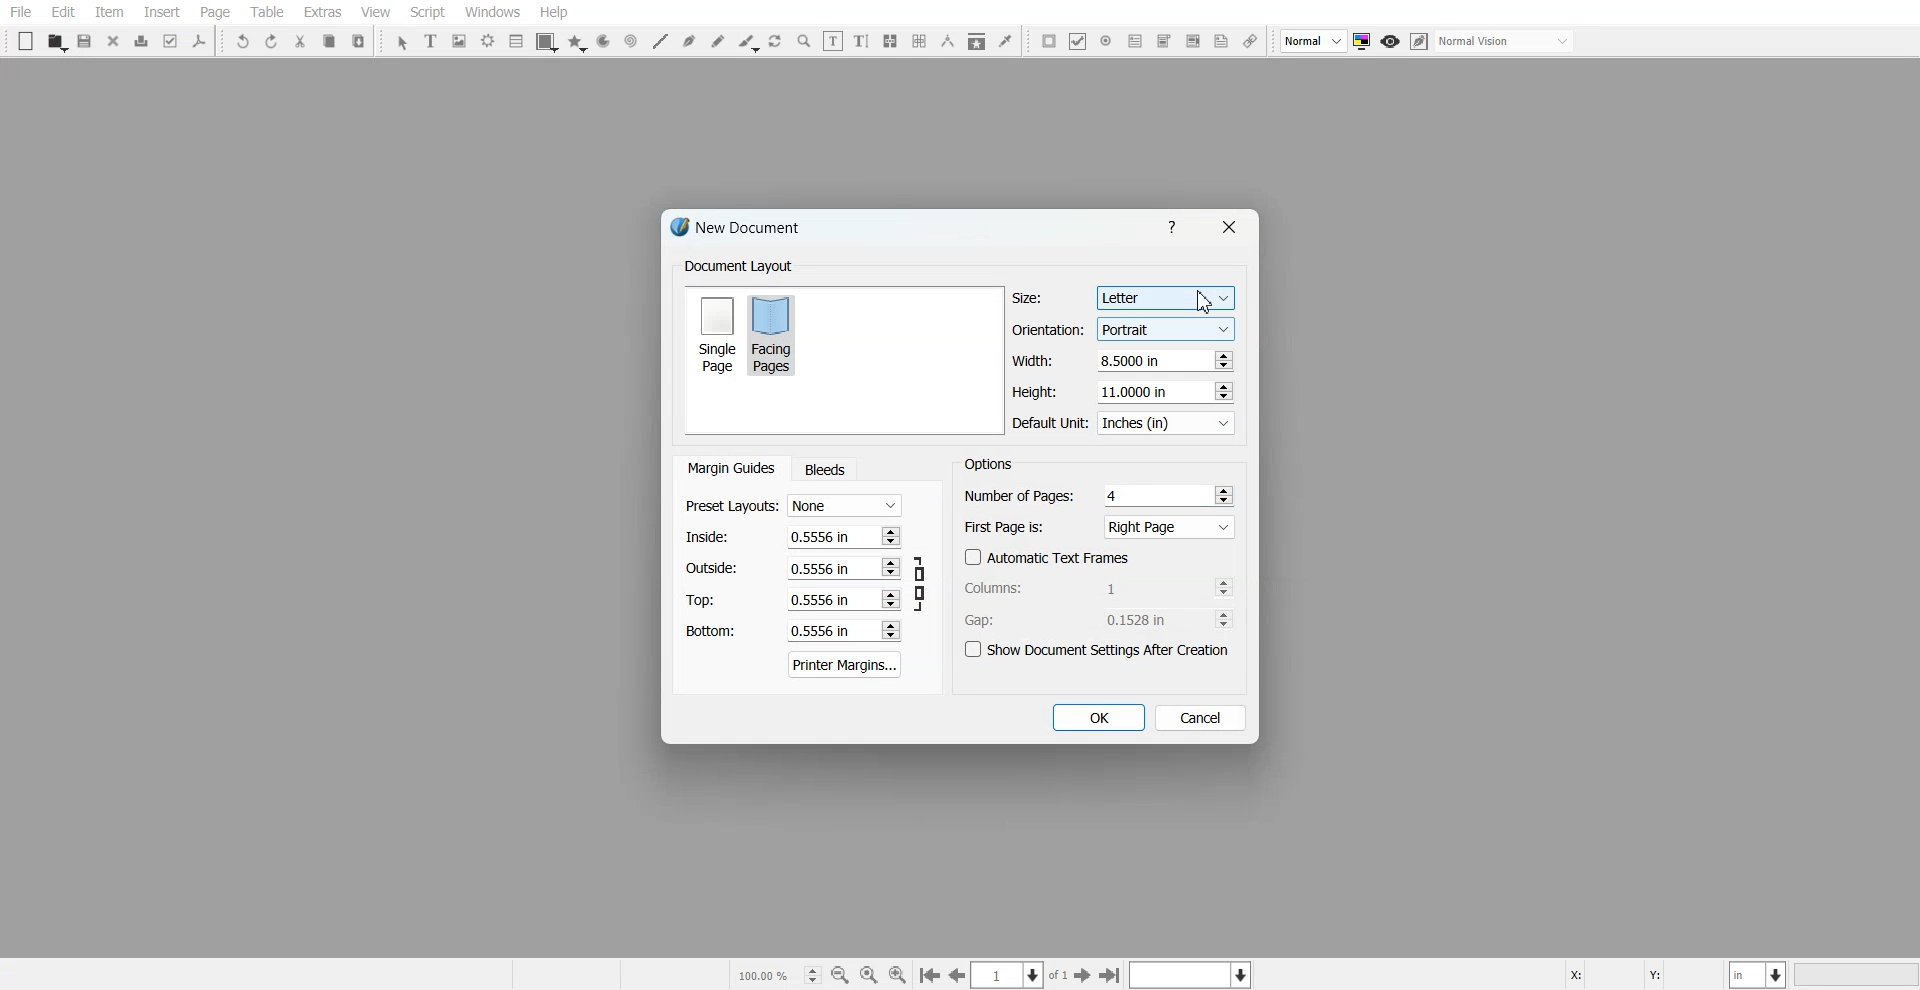 The height and width of the screenshot is (990, 1920). What do you see at coordinates (1021, 975) in the screenshot?
I see `Select the current page` at bounding box center [1021, 975].